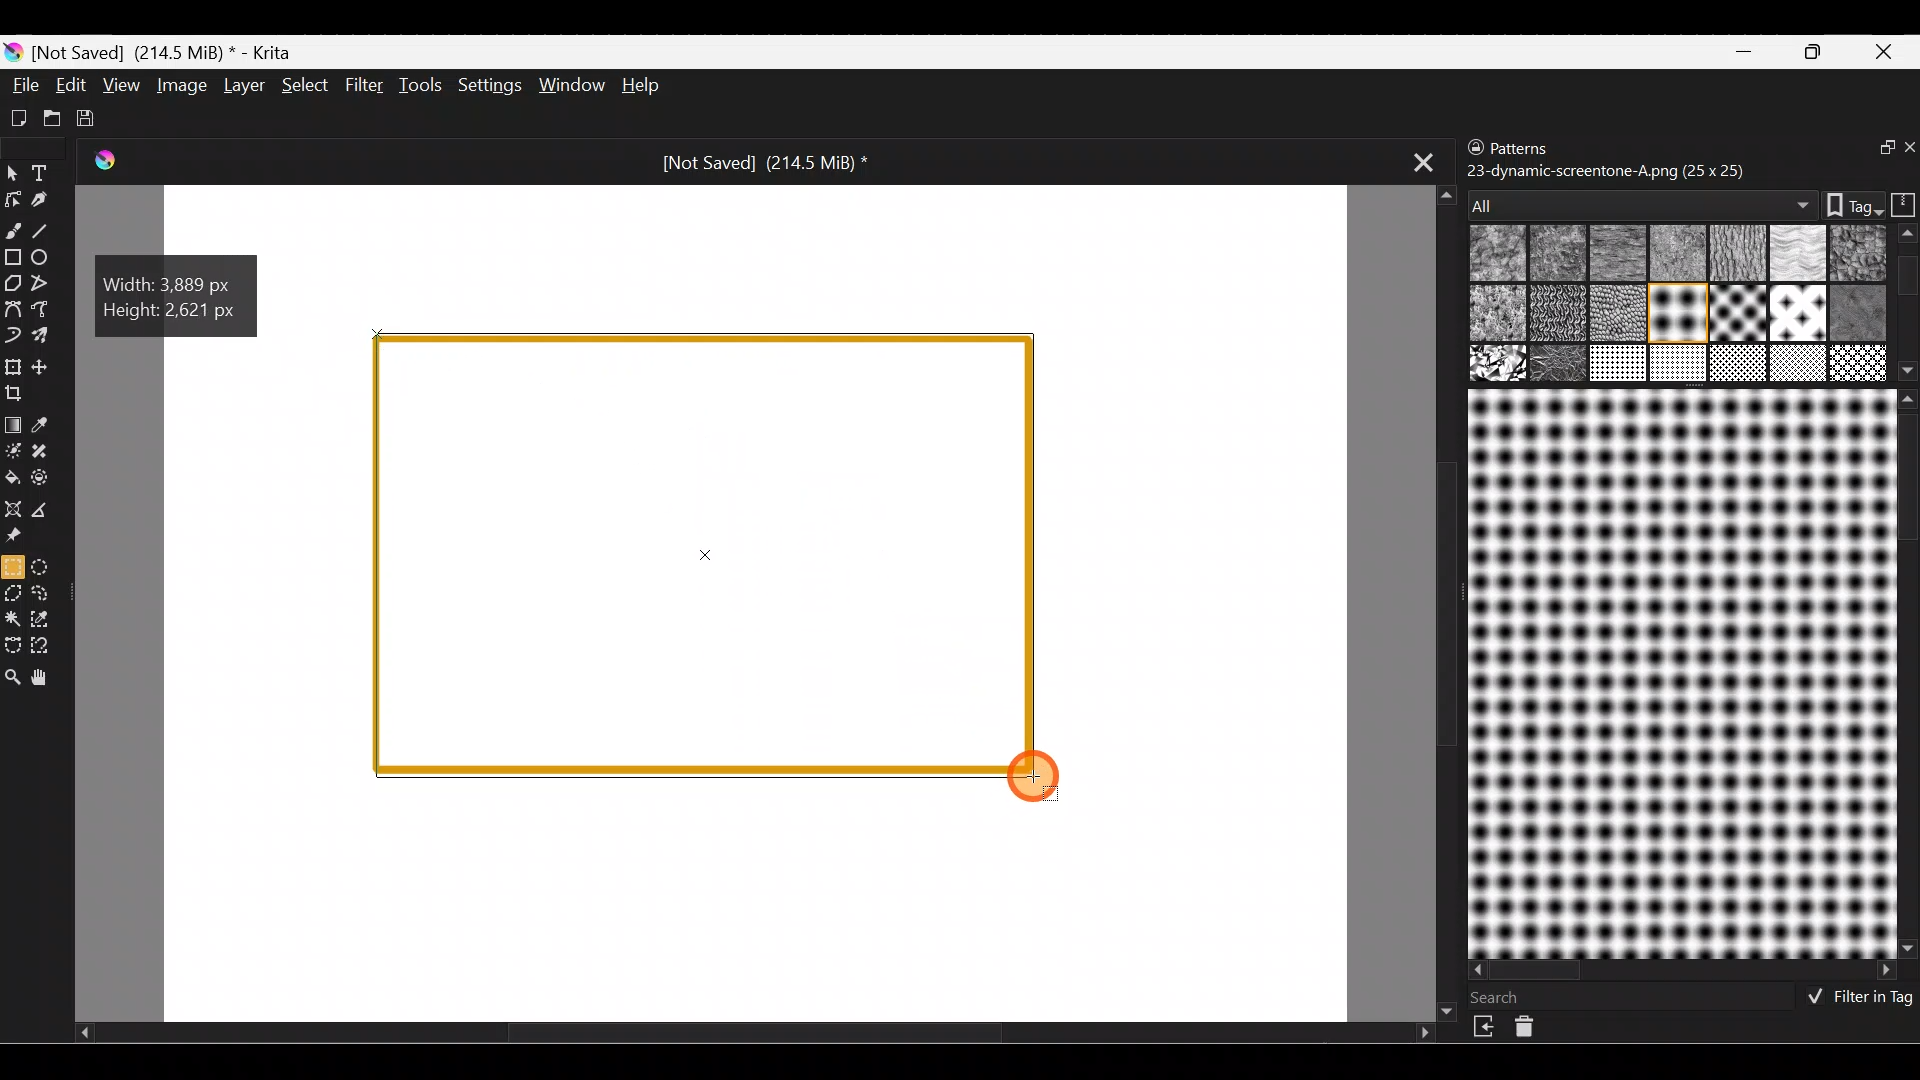 The height and width of the screenshot is (1080, 1920). I want to click on Window, so click(569, 85).